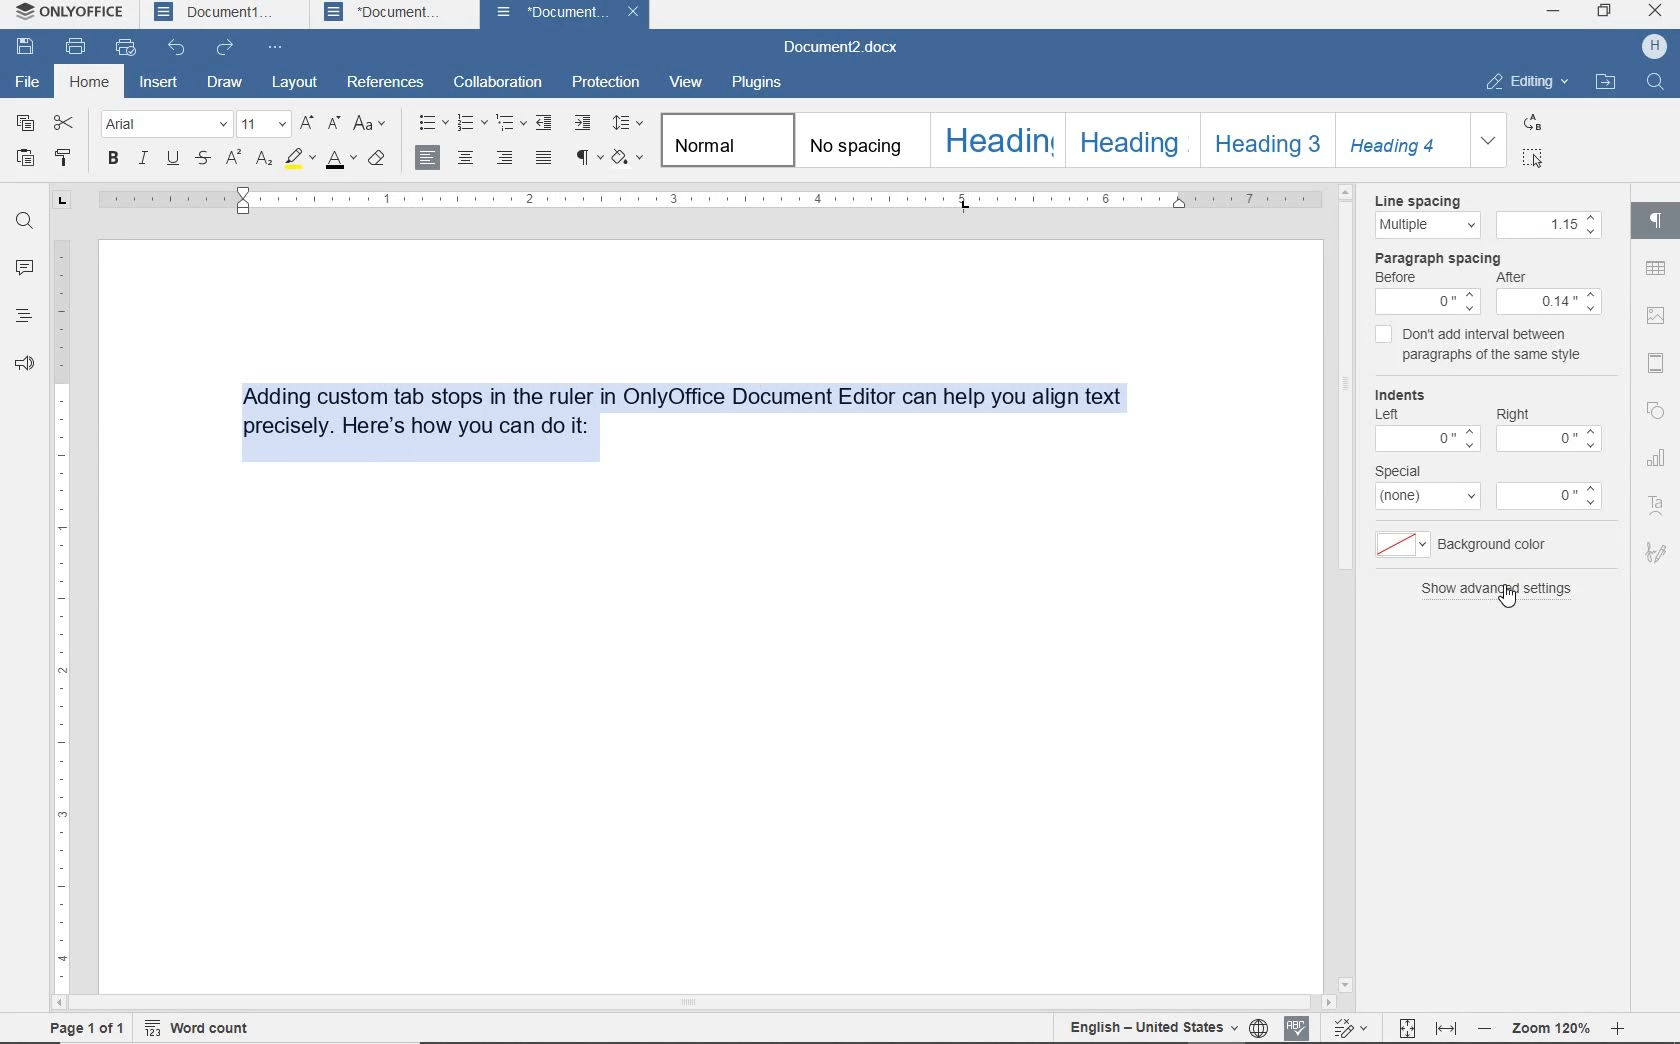 The width and height of the screenshot is (1680, 1044). I want to click on no spacing, so click(858, 140).